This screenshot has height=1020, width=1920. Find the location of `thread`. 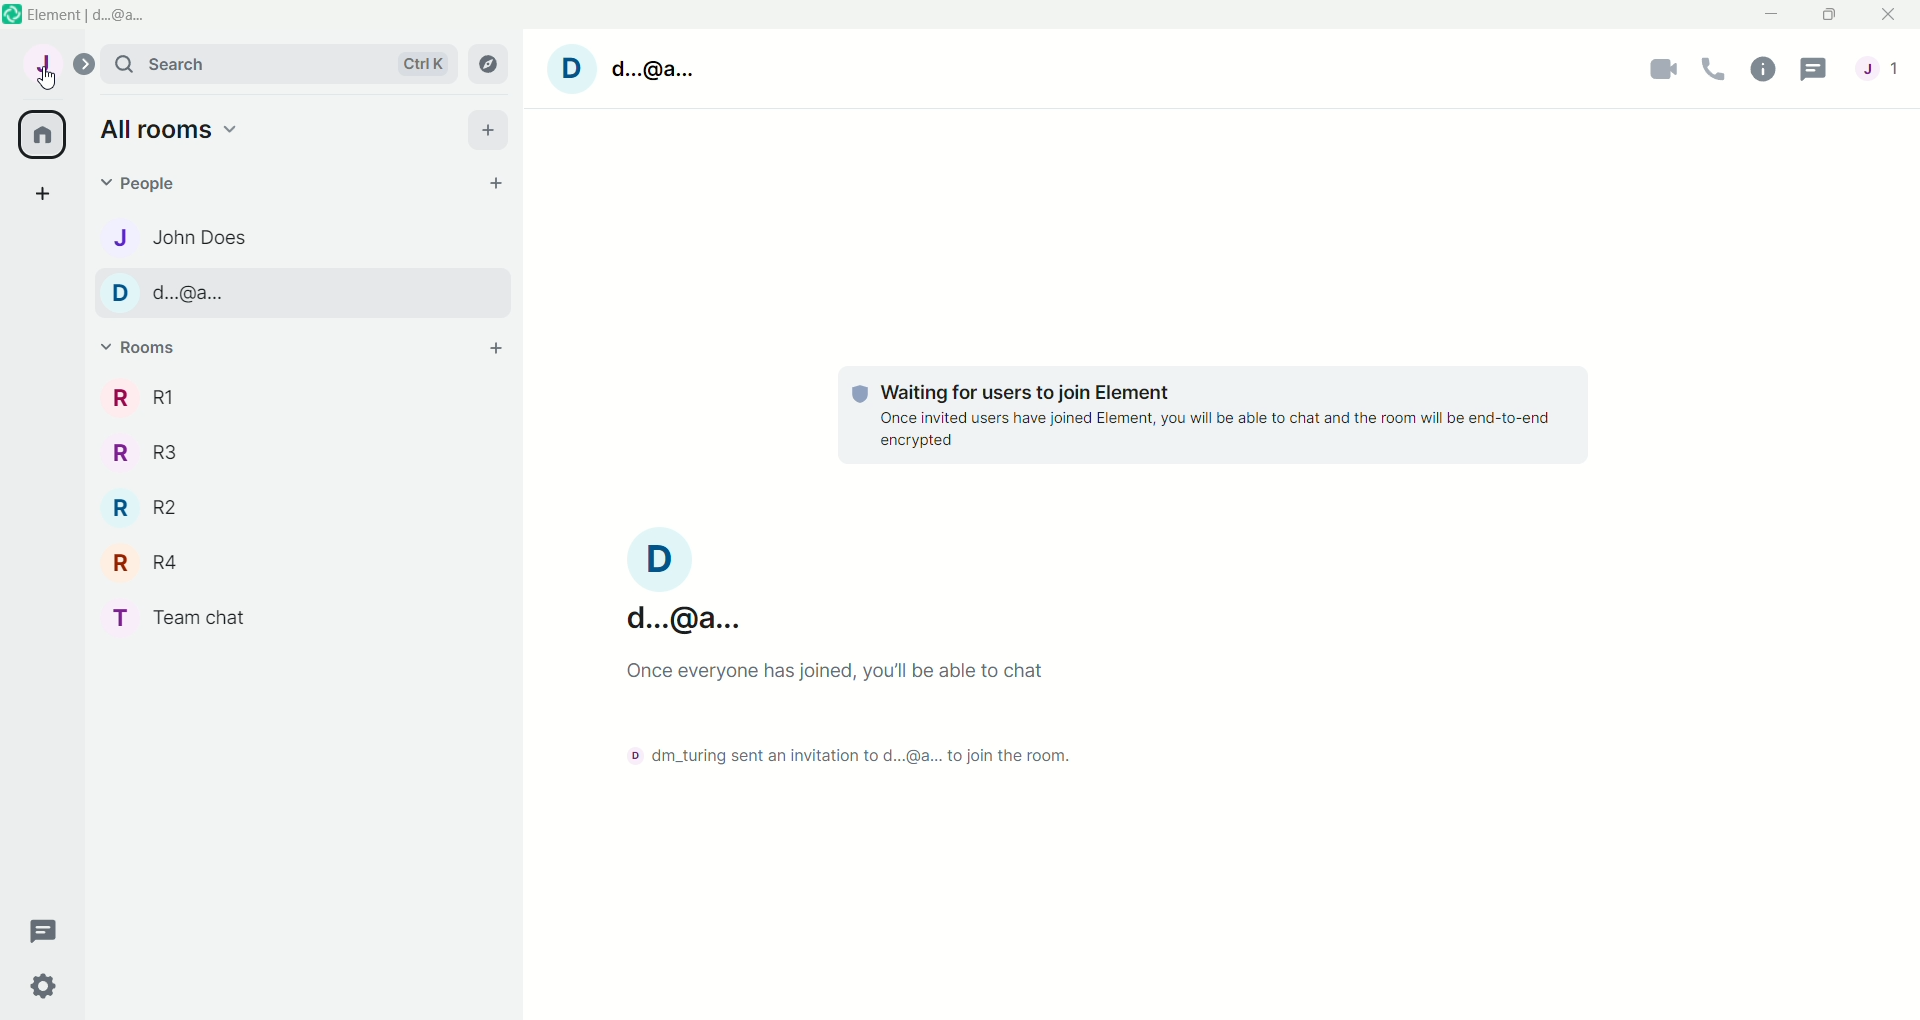

thread is located at coordinates (47, 931).